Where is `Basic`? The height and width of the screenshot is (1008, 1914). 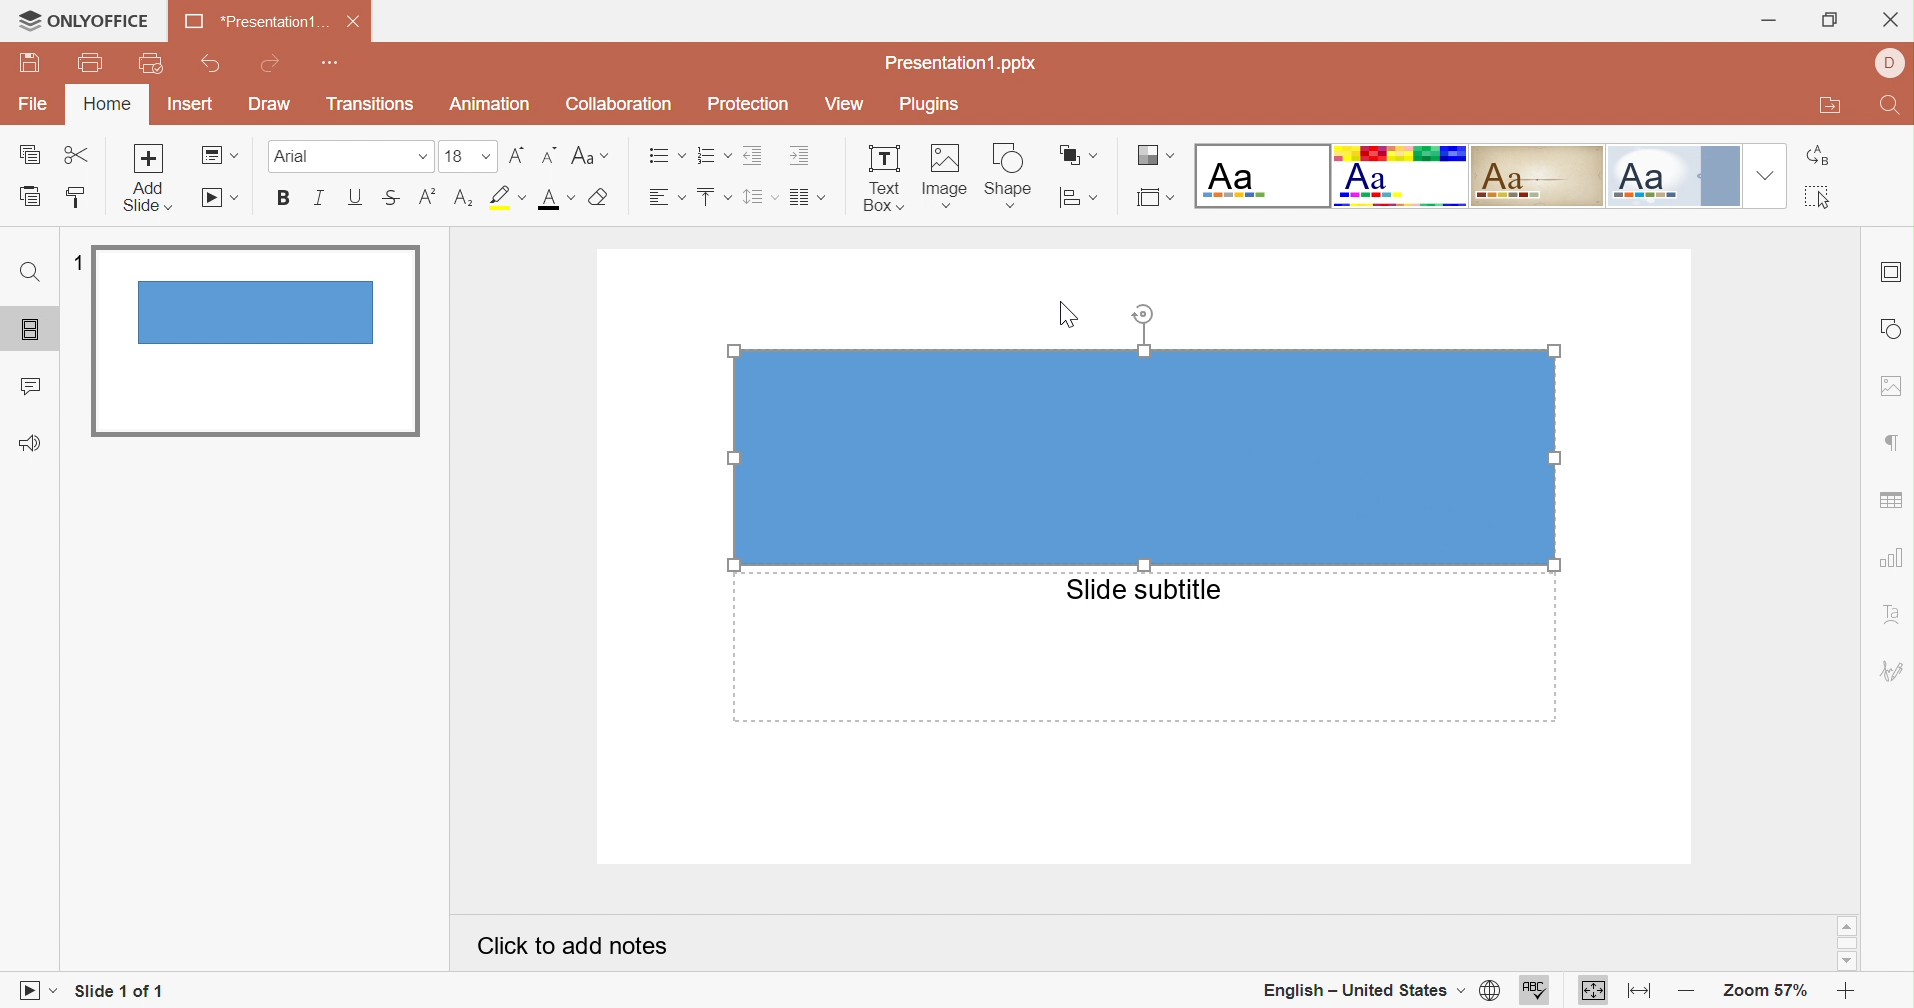 Basic is located at coordinates (1401, 176).